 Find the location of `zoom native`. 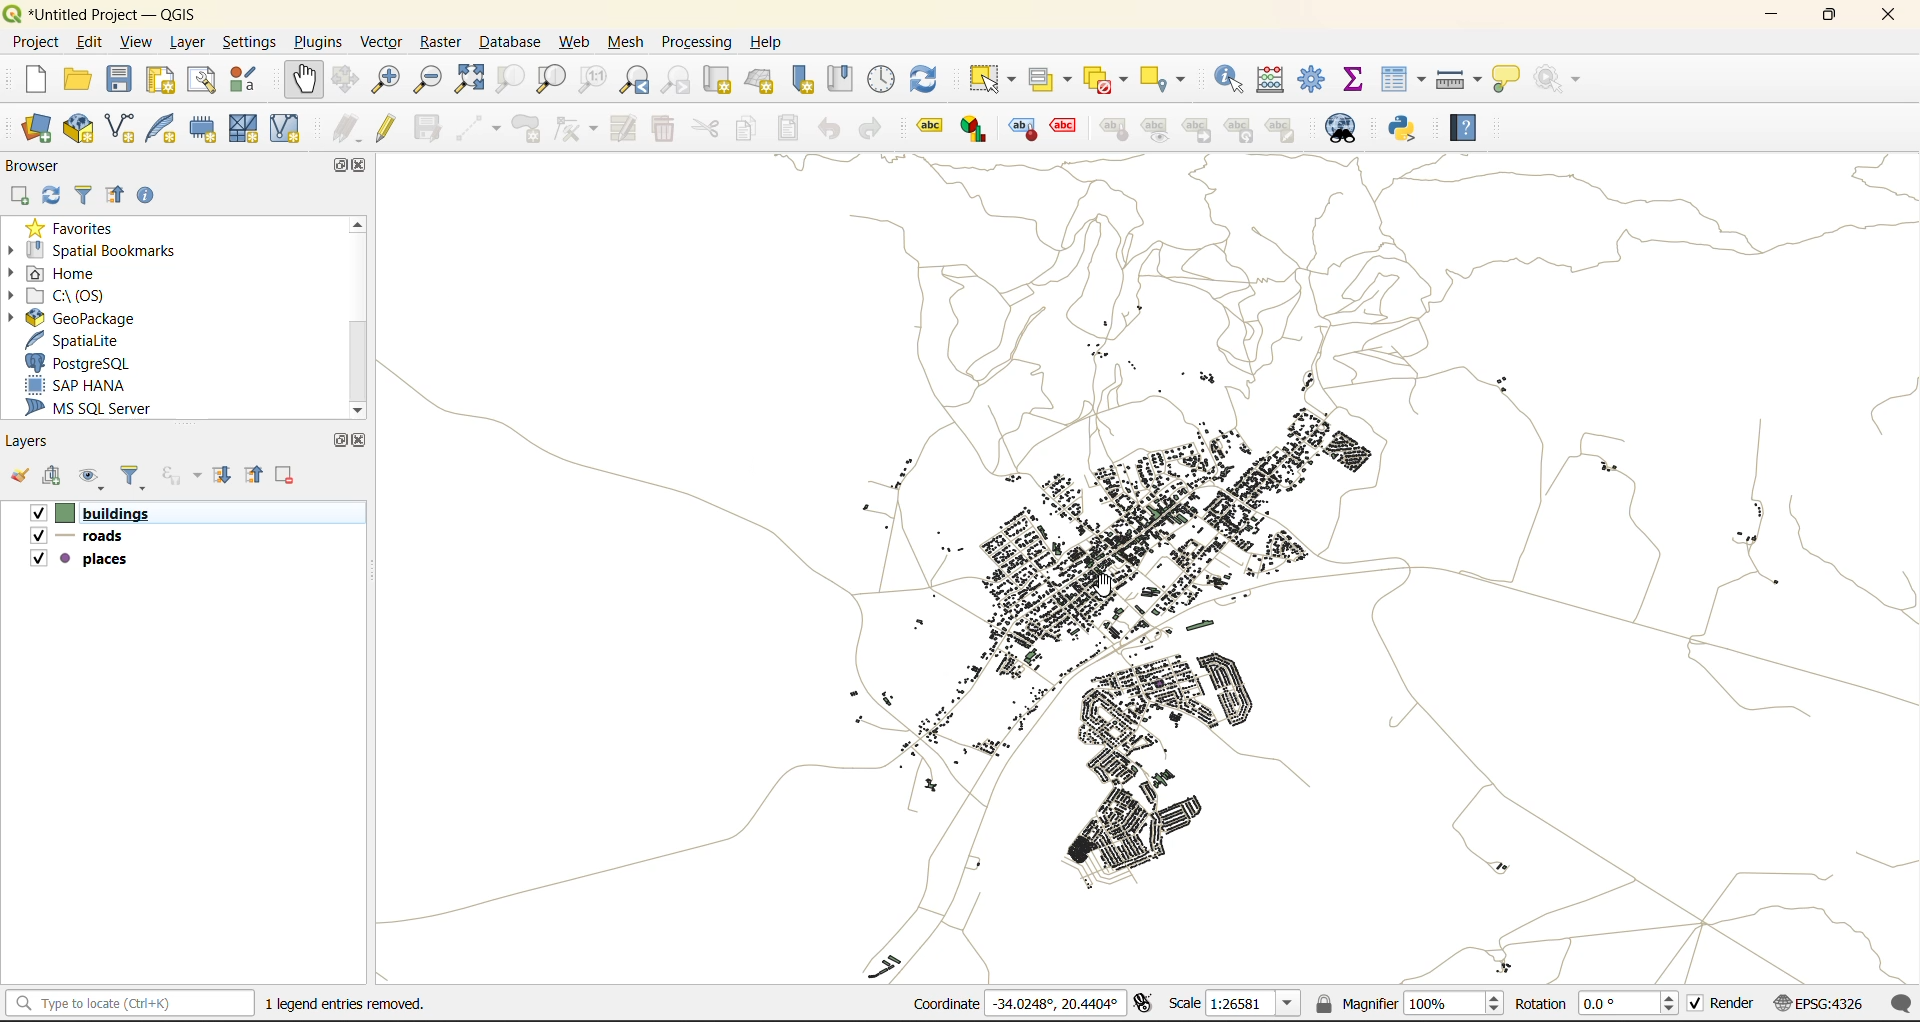

zoom native is located at coordinates (587, 83).